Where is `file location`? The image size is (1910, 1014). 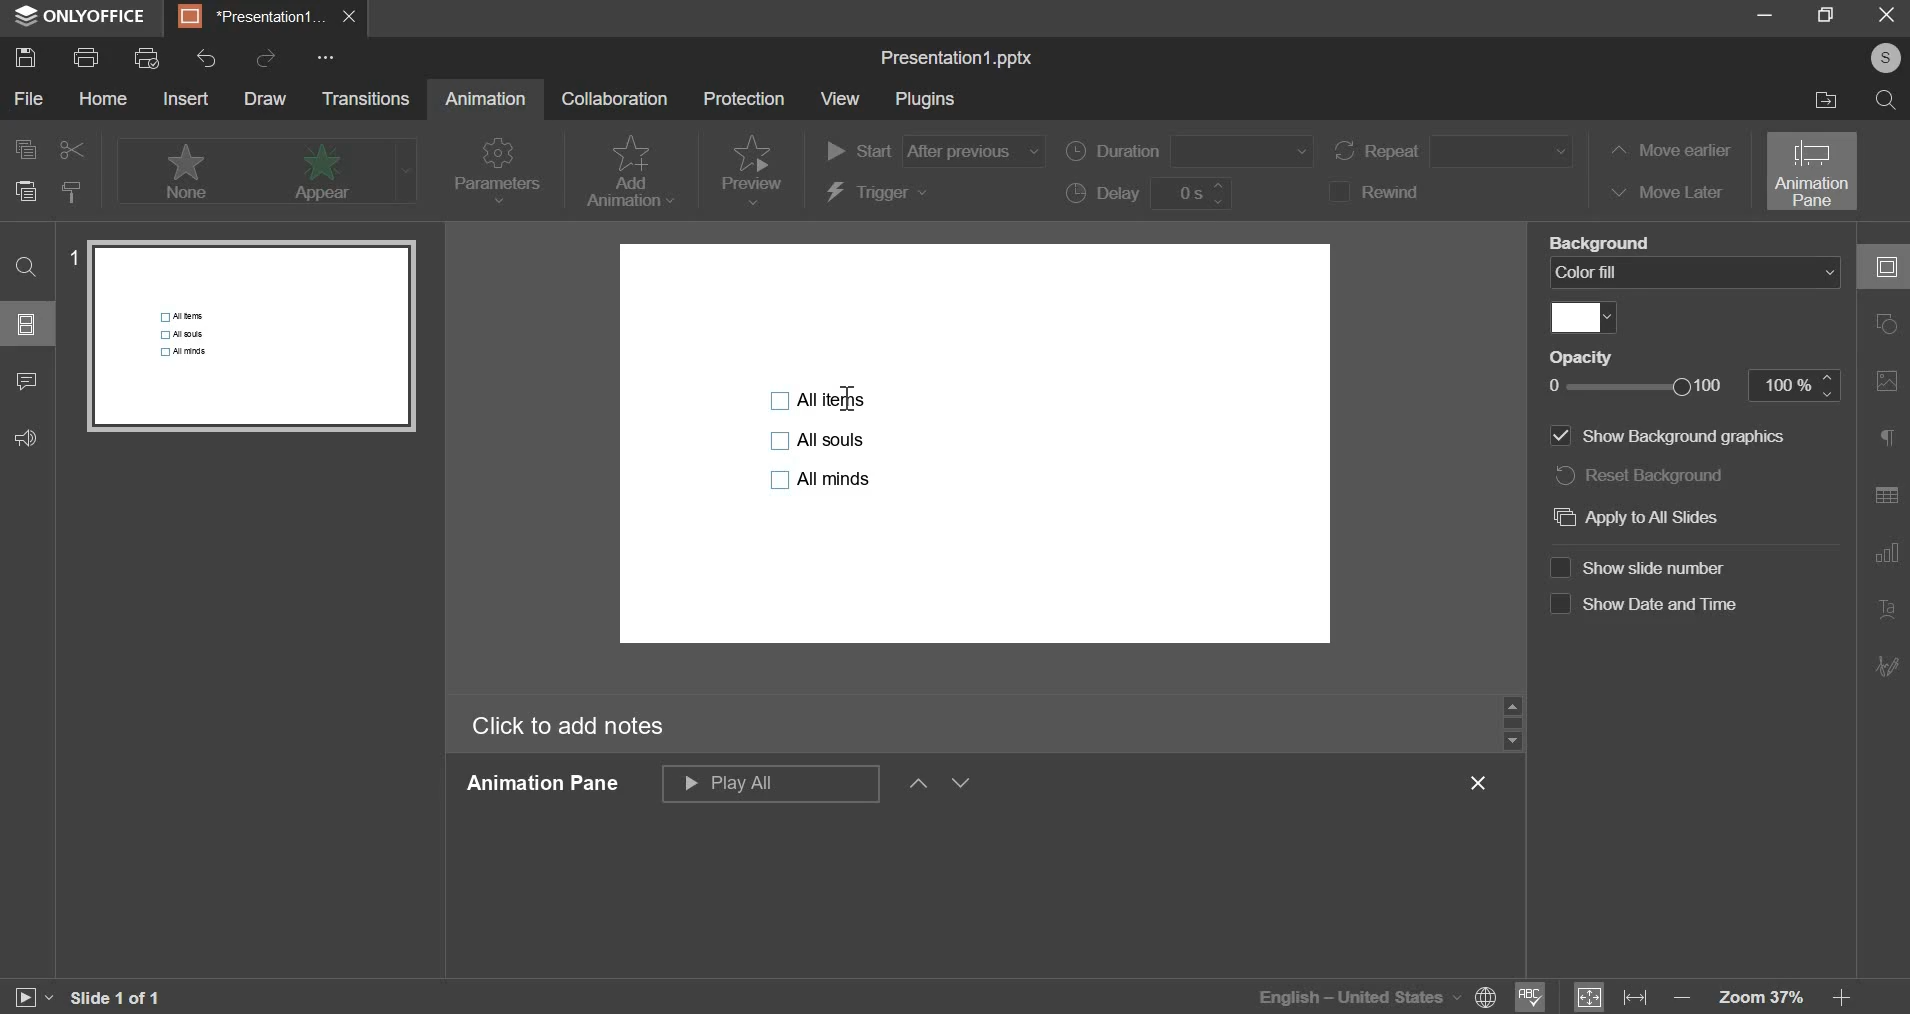 file location is located at coordinates (1818, 100).